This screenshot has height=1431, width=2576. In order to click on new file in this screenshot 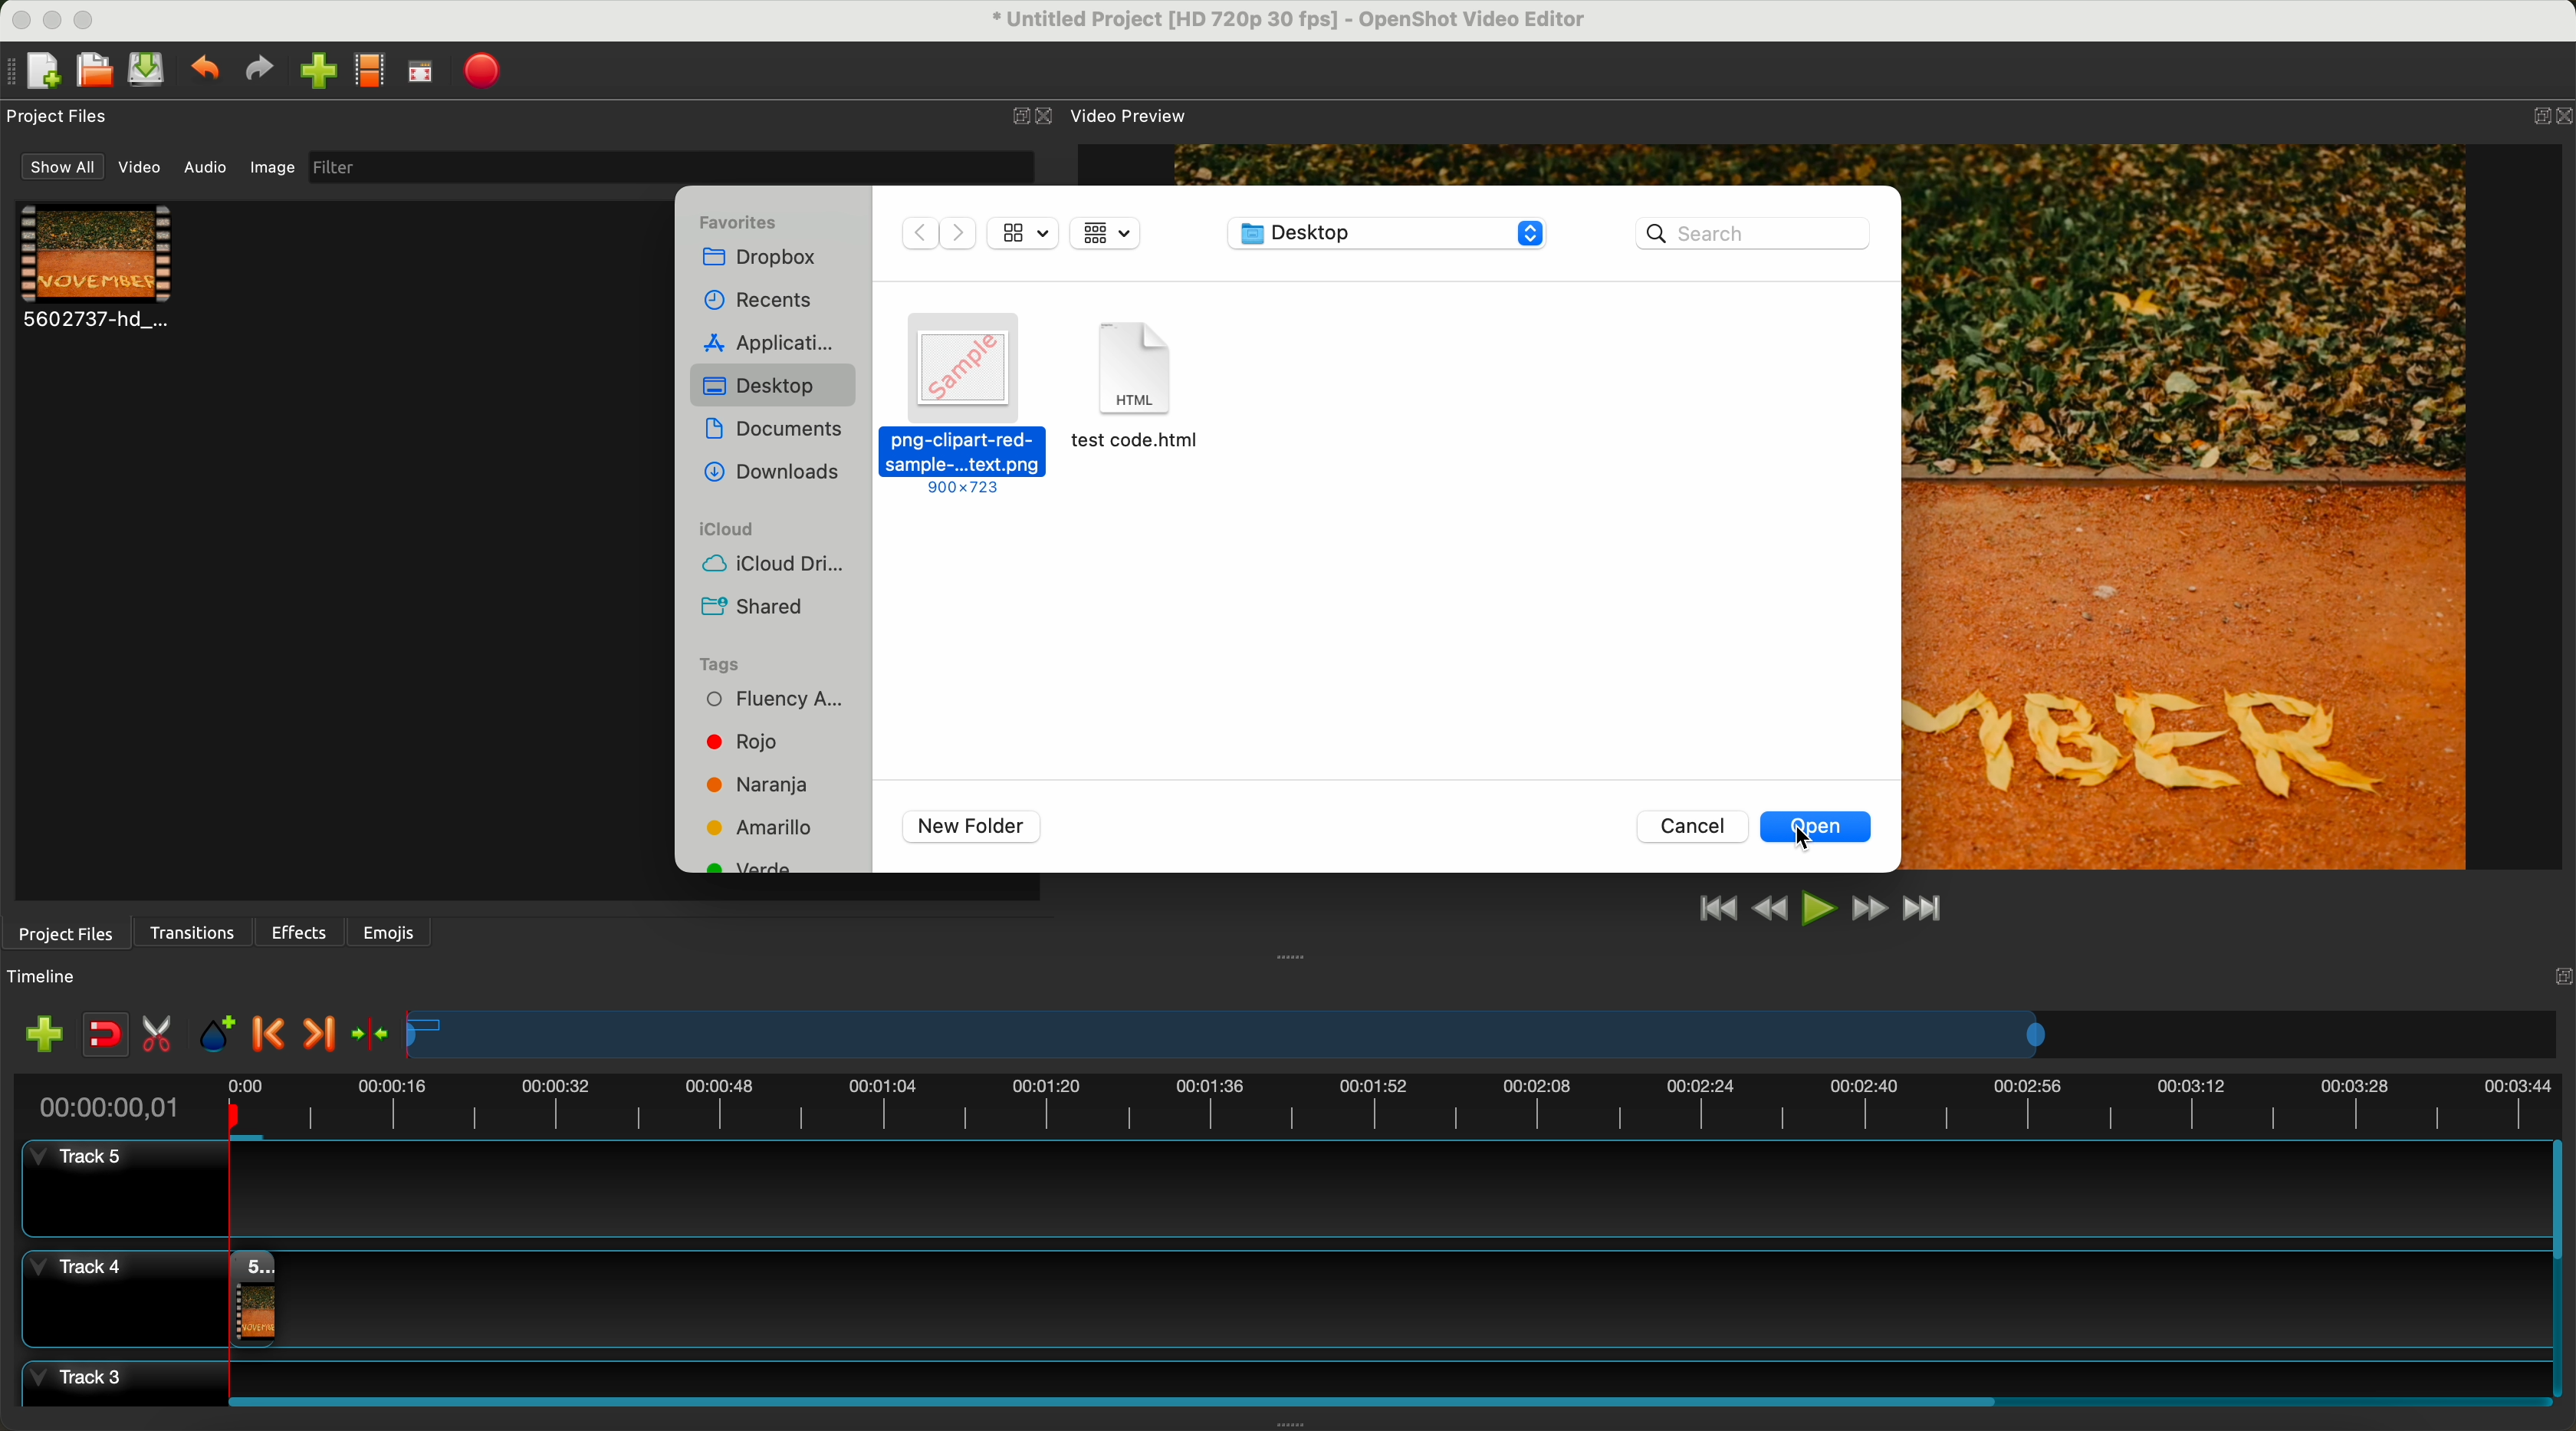, I will do `click(37, 71)`.